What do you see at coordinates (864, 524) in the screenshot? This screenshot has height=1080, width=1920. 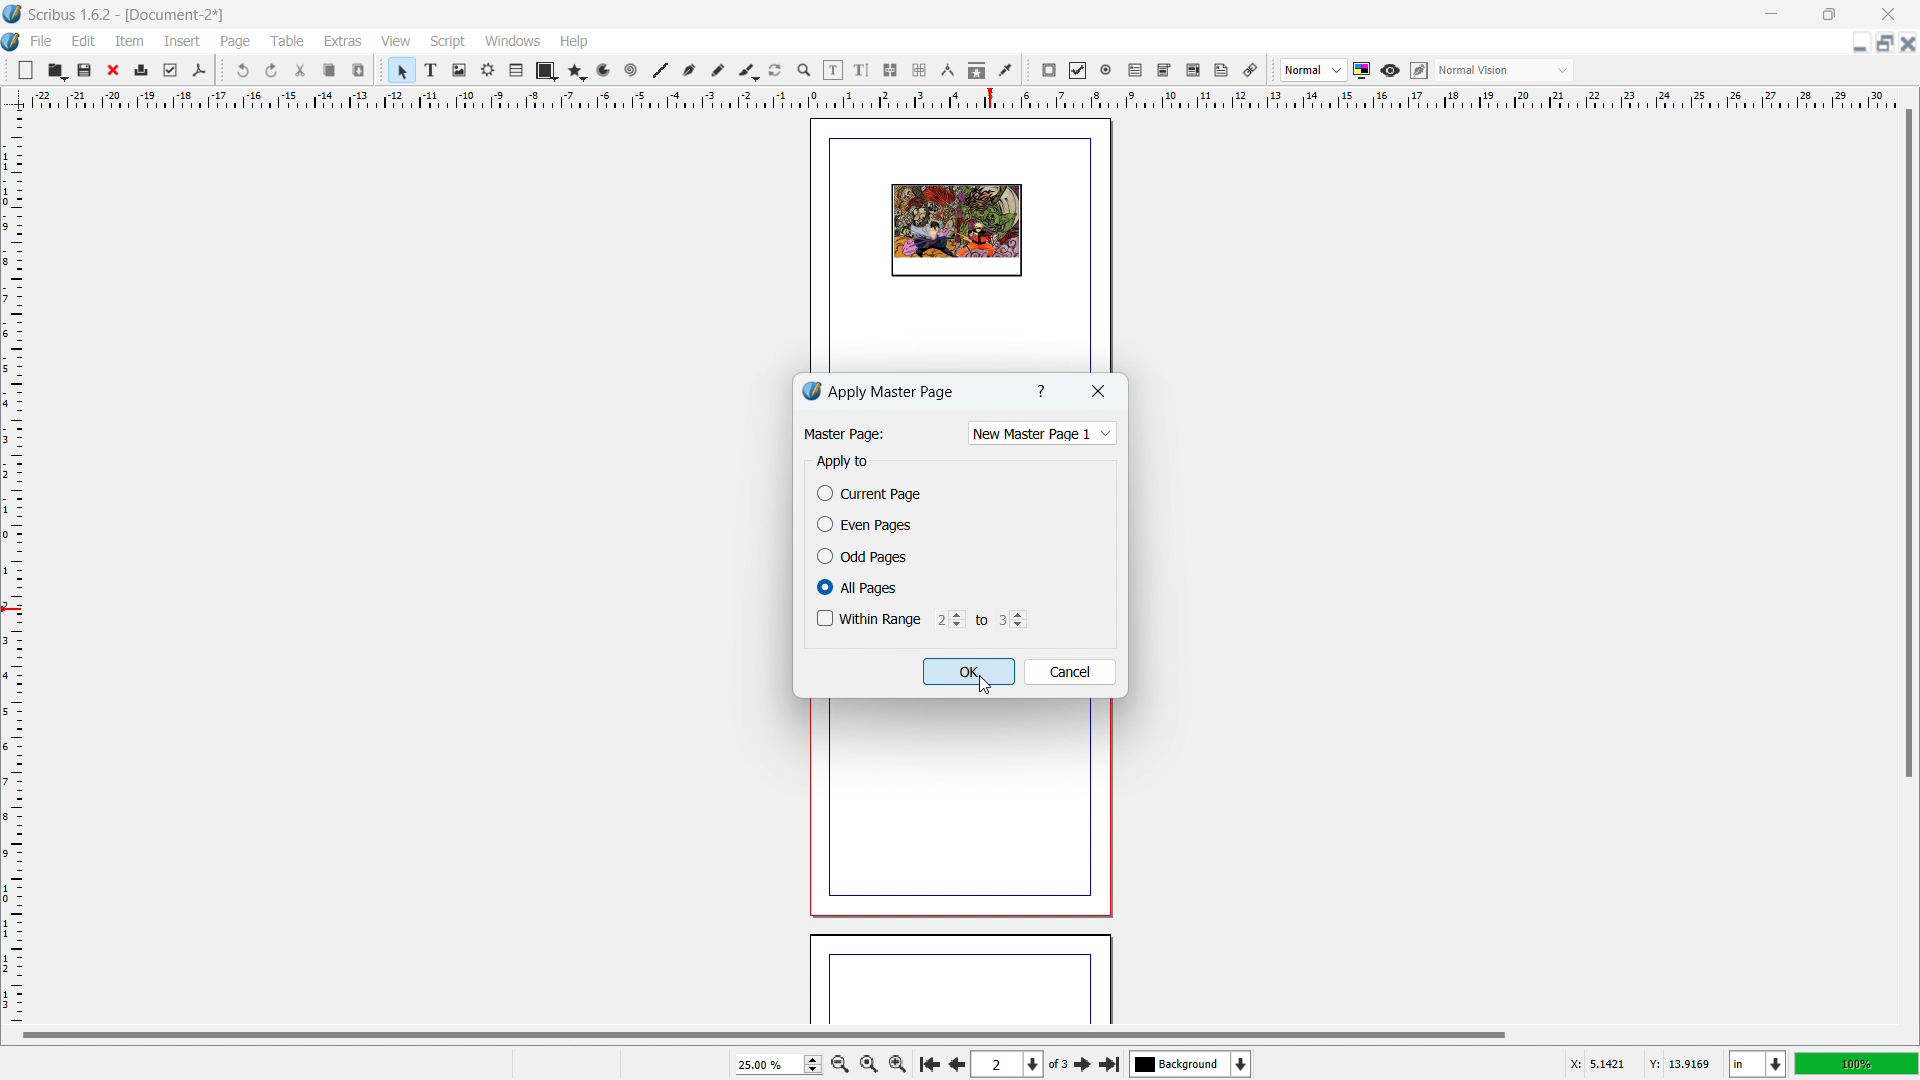 I see `even pages checkbox` at bounding box center [864, 524].